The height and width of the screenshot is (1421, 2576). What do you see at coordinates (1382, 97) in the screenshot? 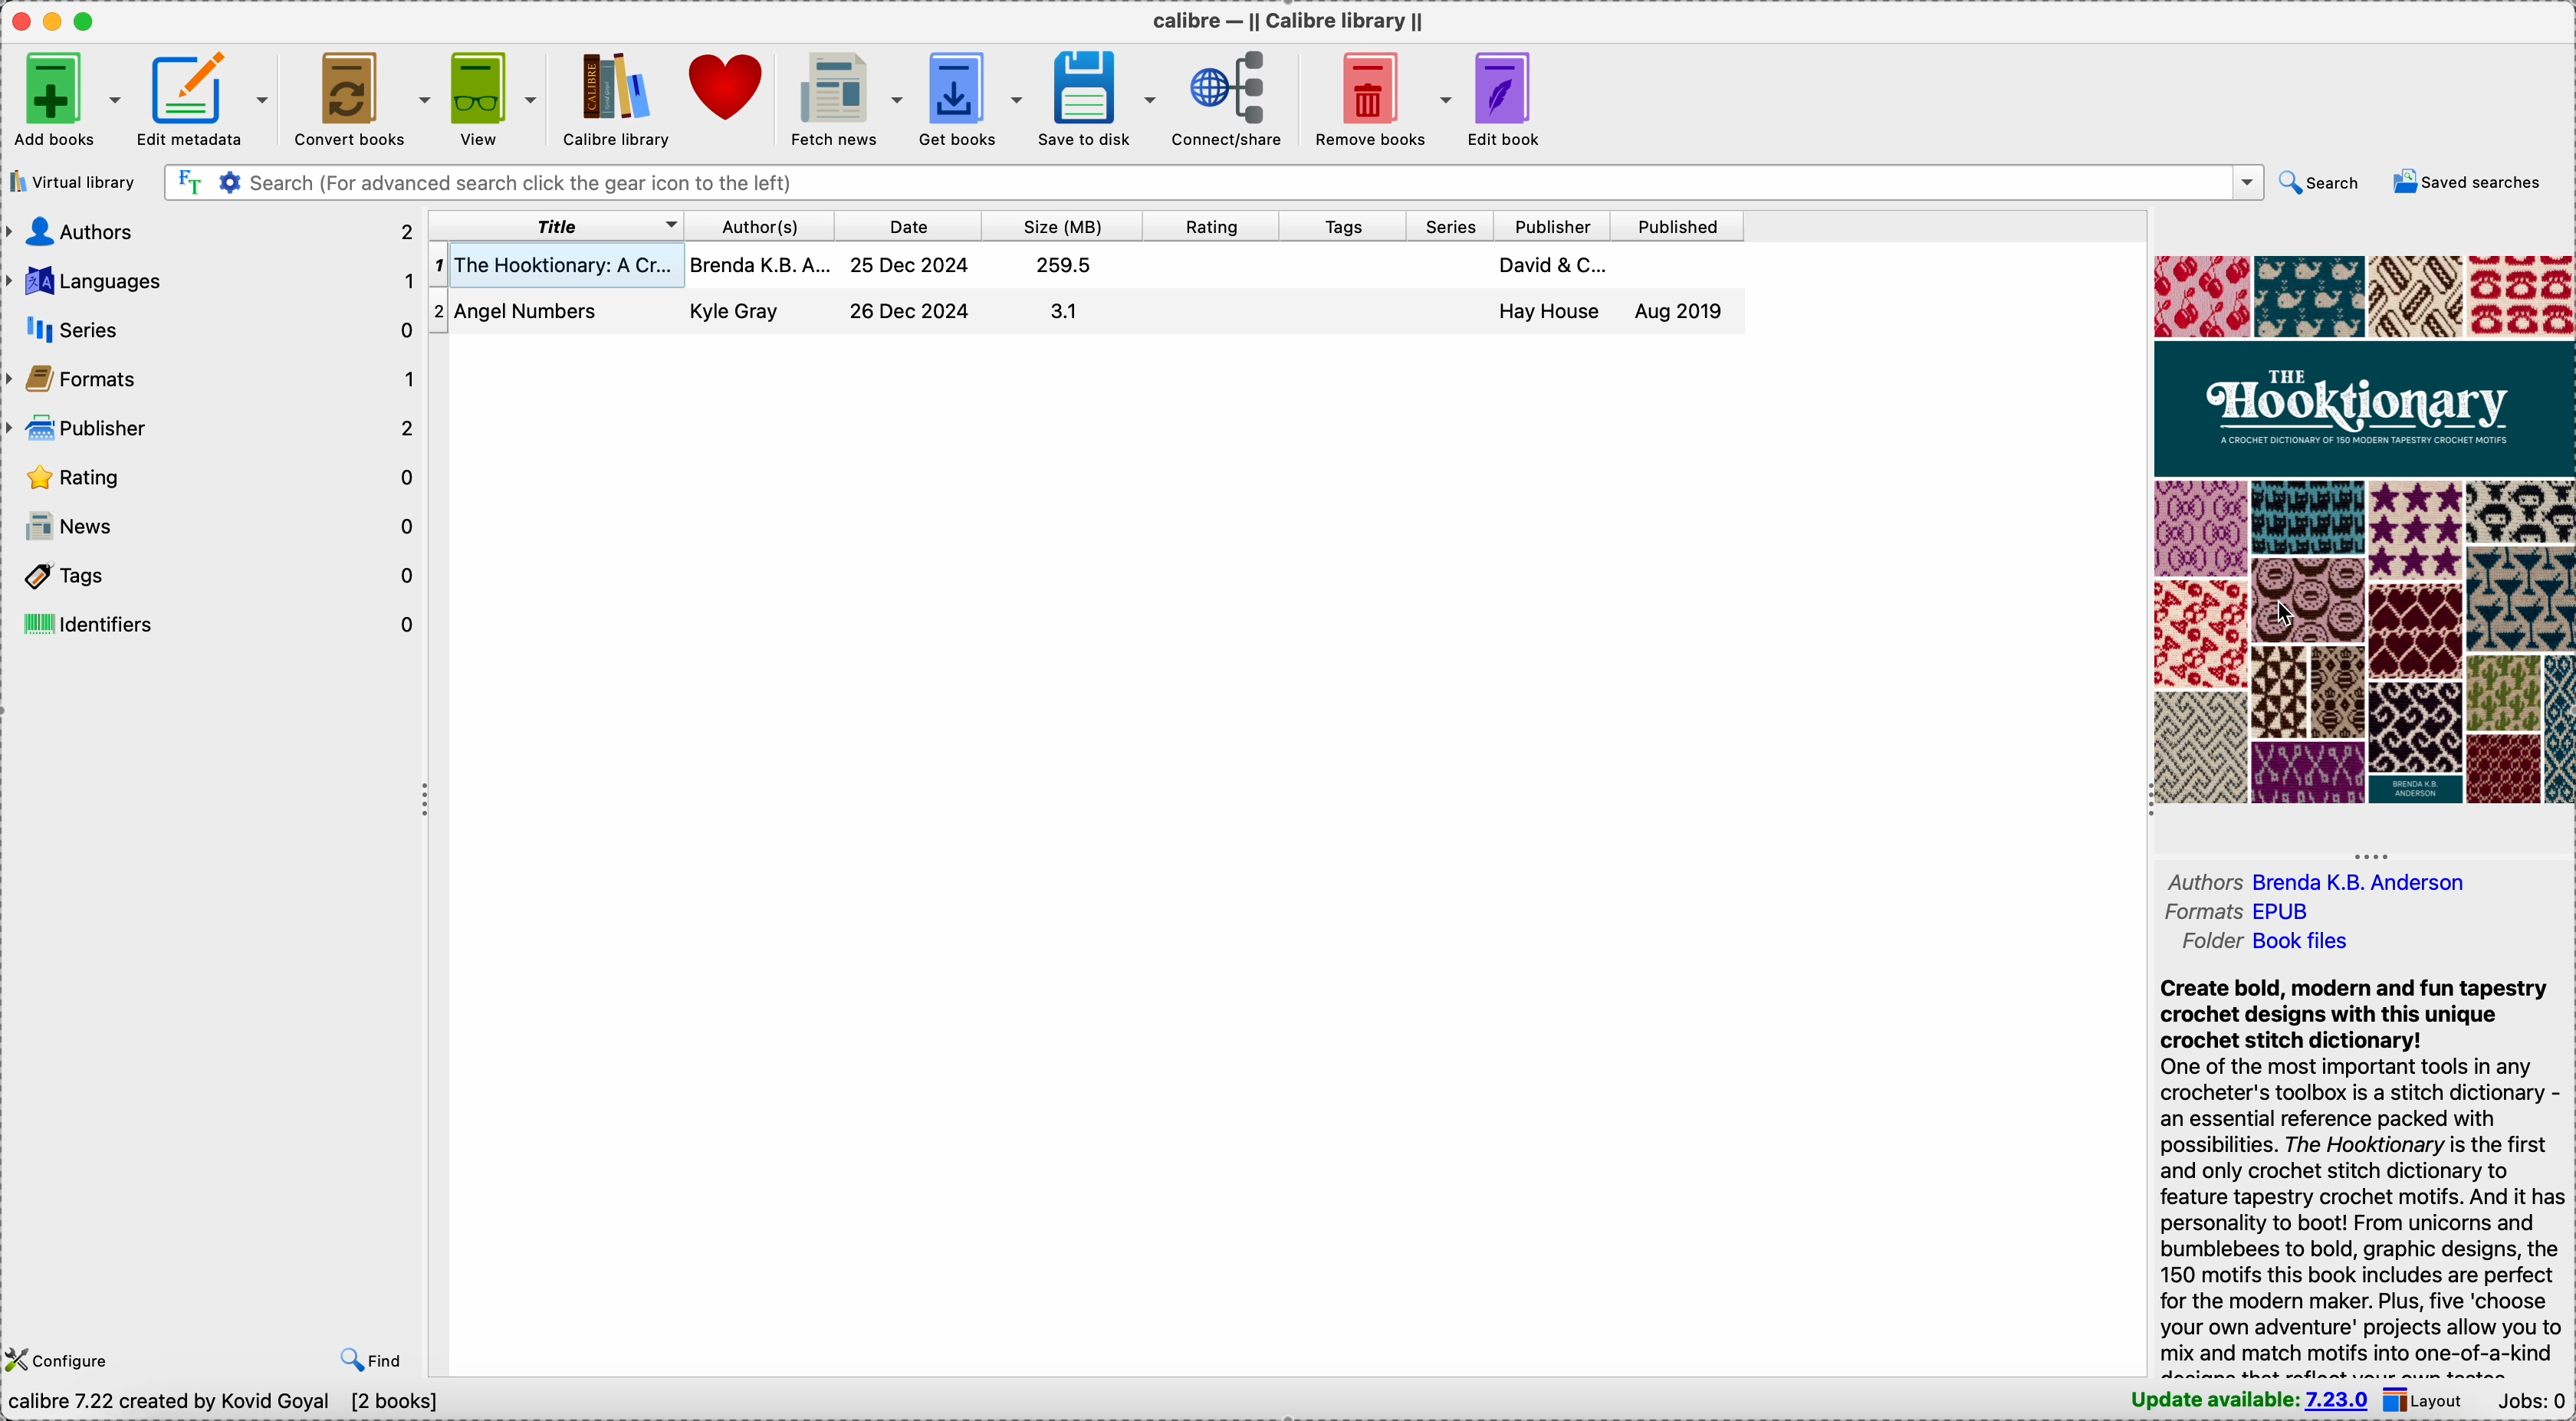
I see `remove books` at bounding box center [1382, 97].